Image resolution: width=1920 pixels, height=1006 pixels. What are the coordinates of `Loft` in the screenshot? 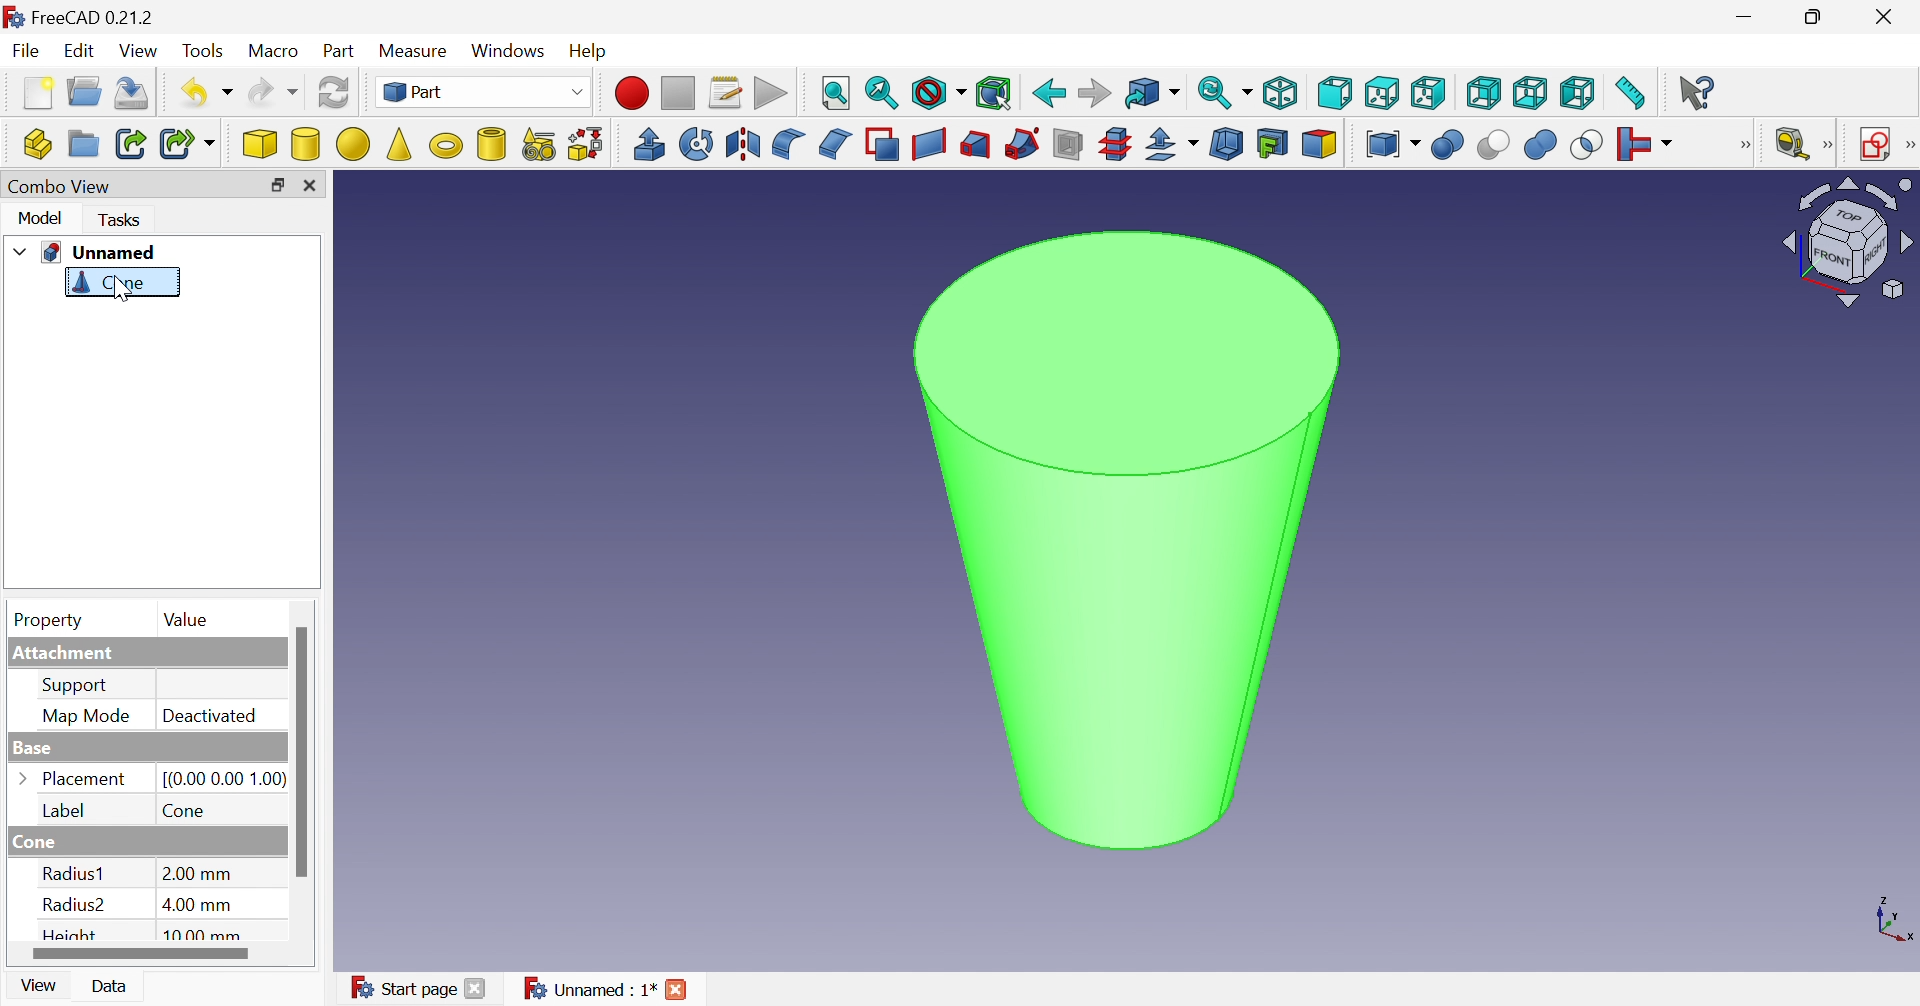 It's located at (974, 144).